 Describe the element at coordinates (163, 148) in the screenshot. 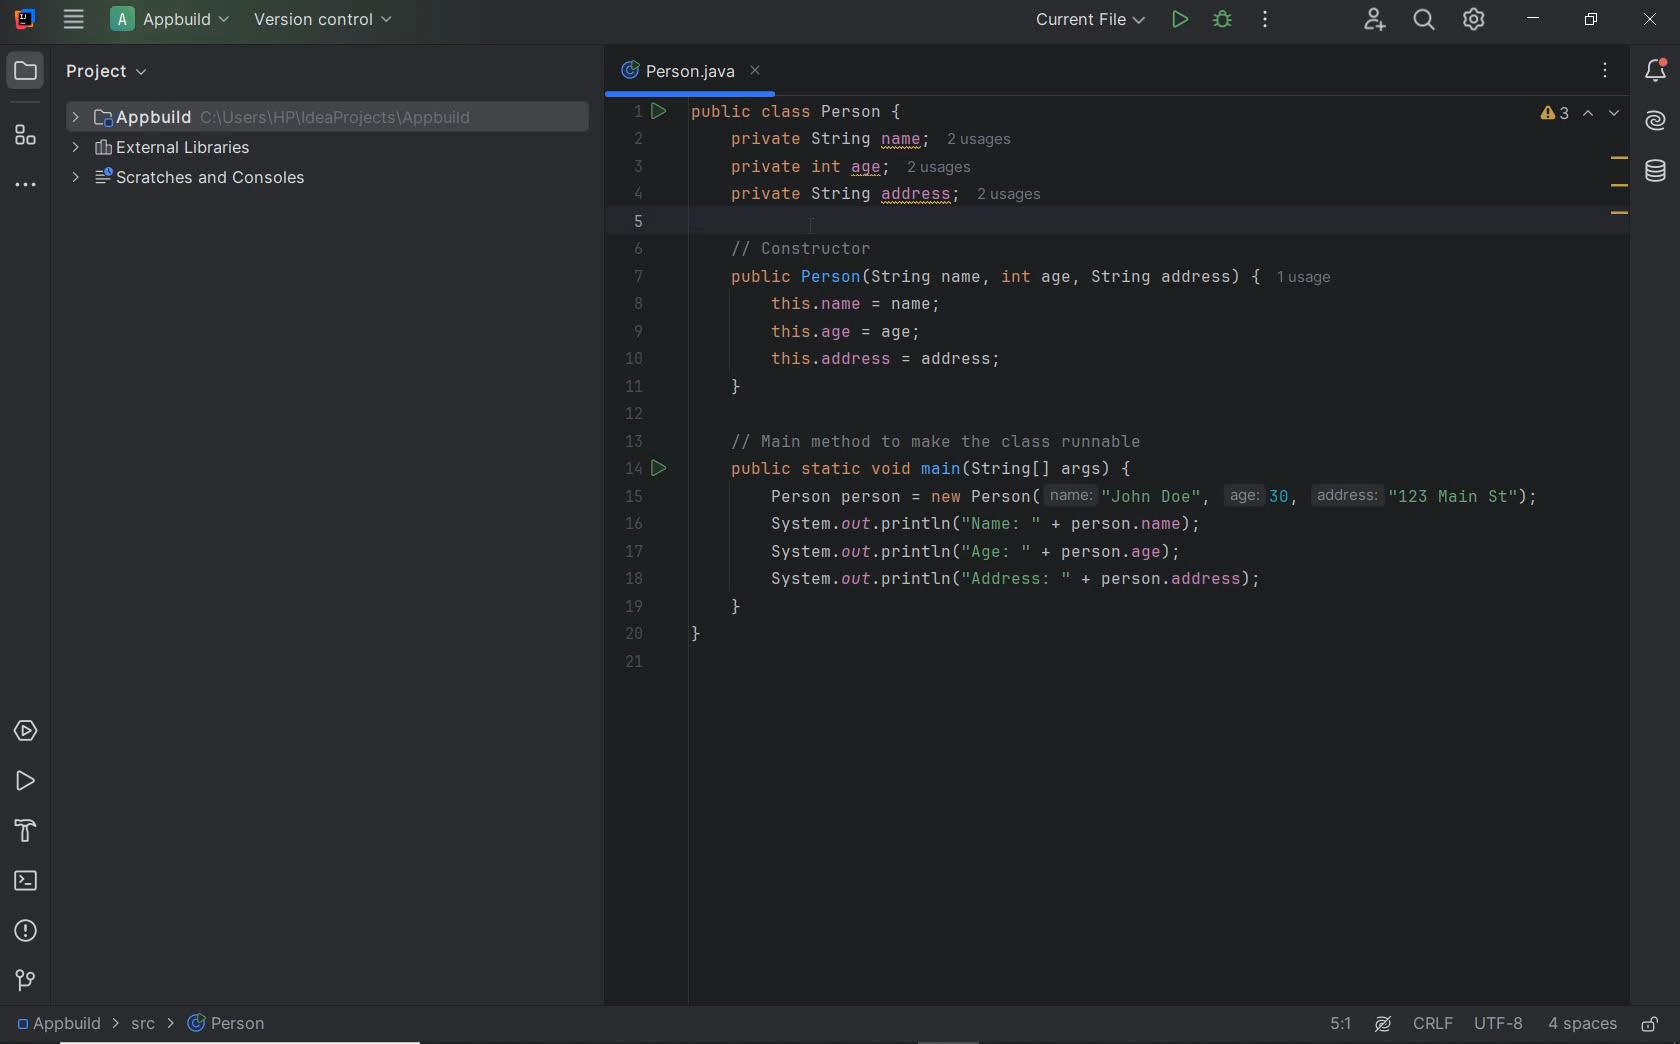

I see `external libraries` at that location.